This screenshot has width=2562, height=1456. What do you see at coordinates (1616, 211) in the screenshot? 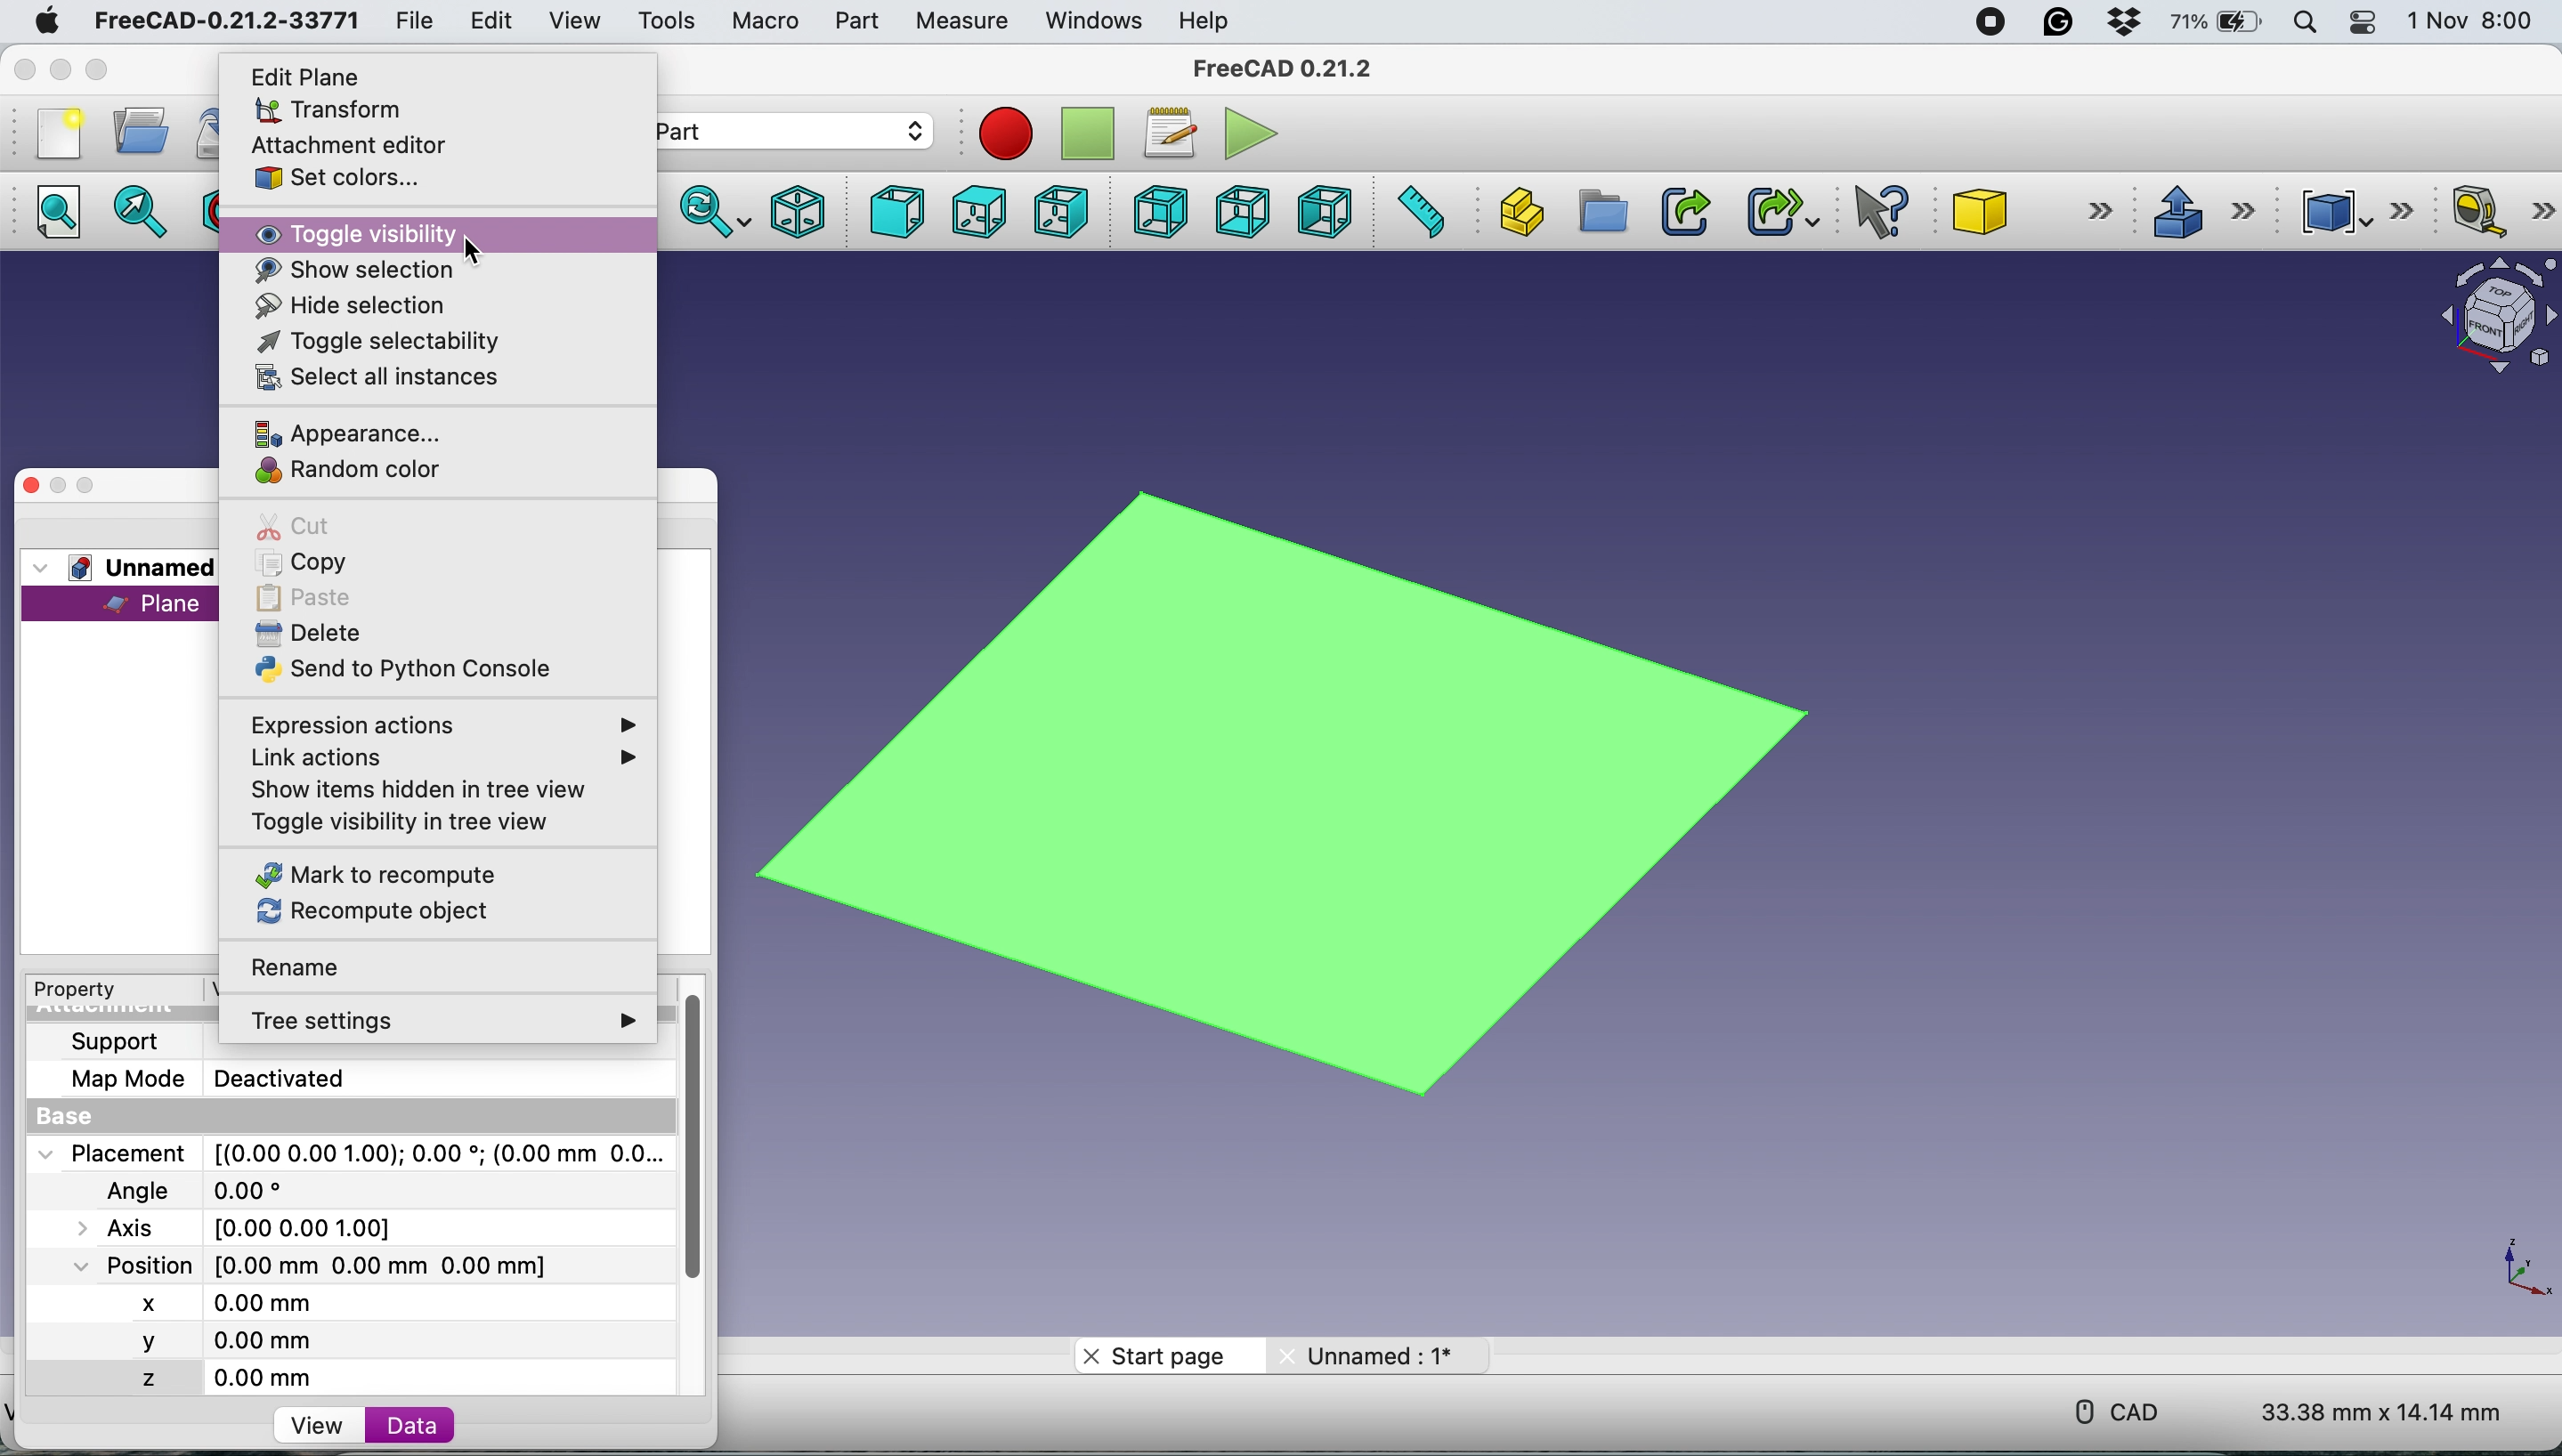
I see `create group` at bounding box center [1616, 211].